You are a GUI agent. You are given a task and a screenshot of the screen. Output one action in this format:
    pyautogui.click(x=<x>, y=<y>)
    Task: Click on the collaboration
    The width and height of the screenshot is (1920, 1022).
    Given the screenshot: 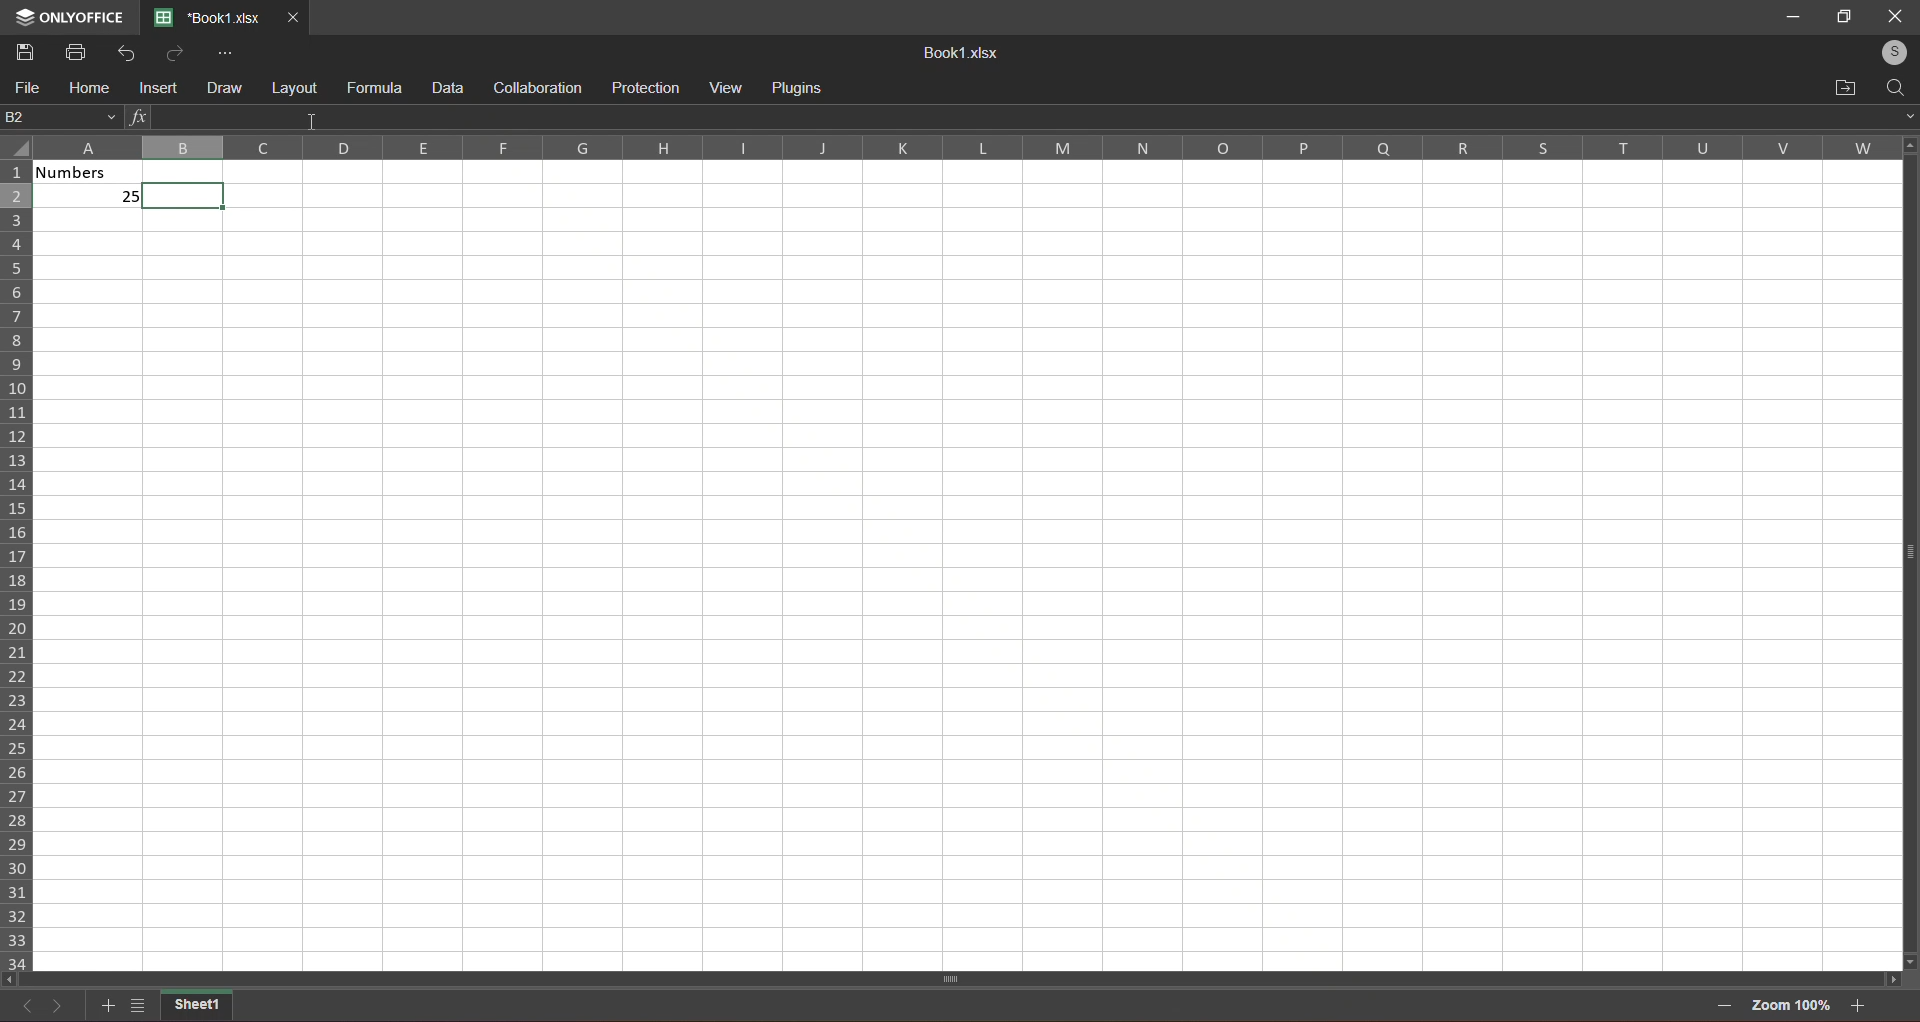 What is the action you would take?
    pyautogui.click(x=536, y=86)
    